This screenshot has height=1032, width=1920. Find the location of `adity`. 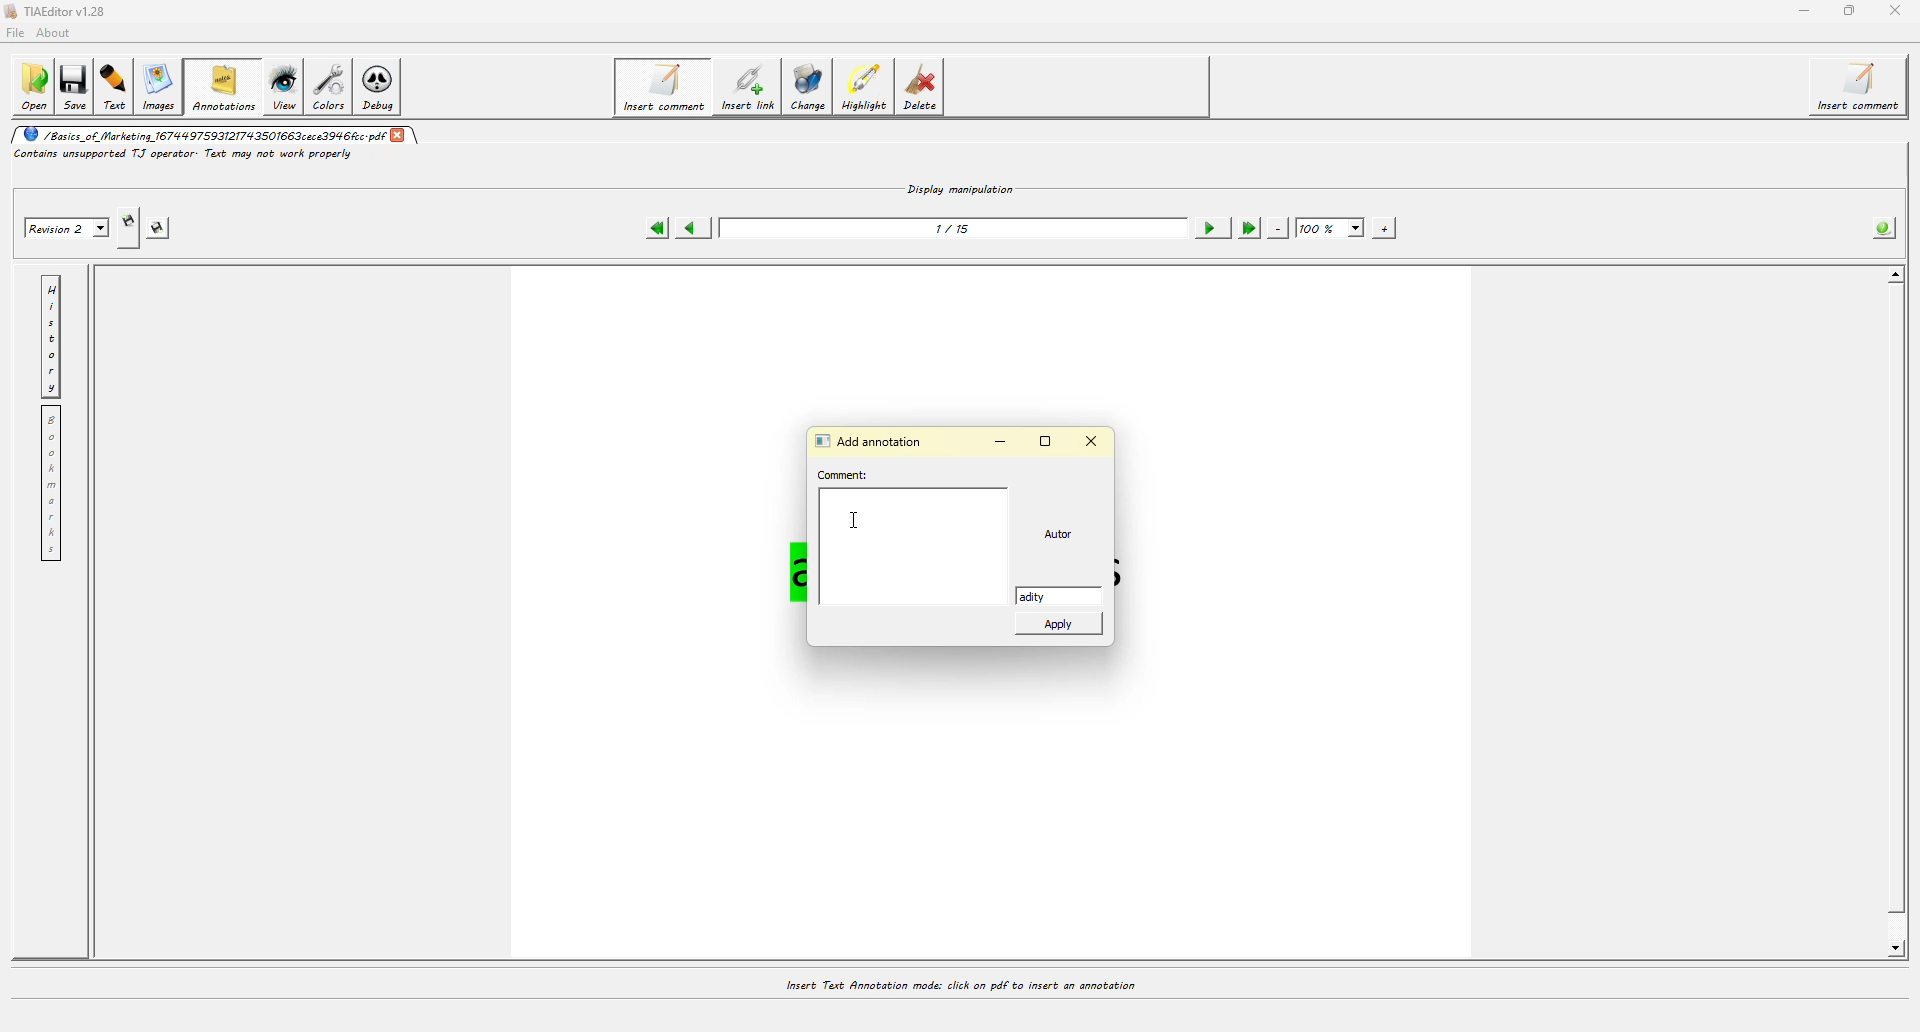

adity is located at coordinates (1047, 596).